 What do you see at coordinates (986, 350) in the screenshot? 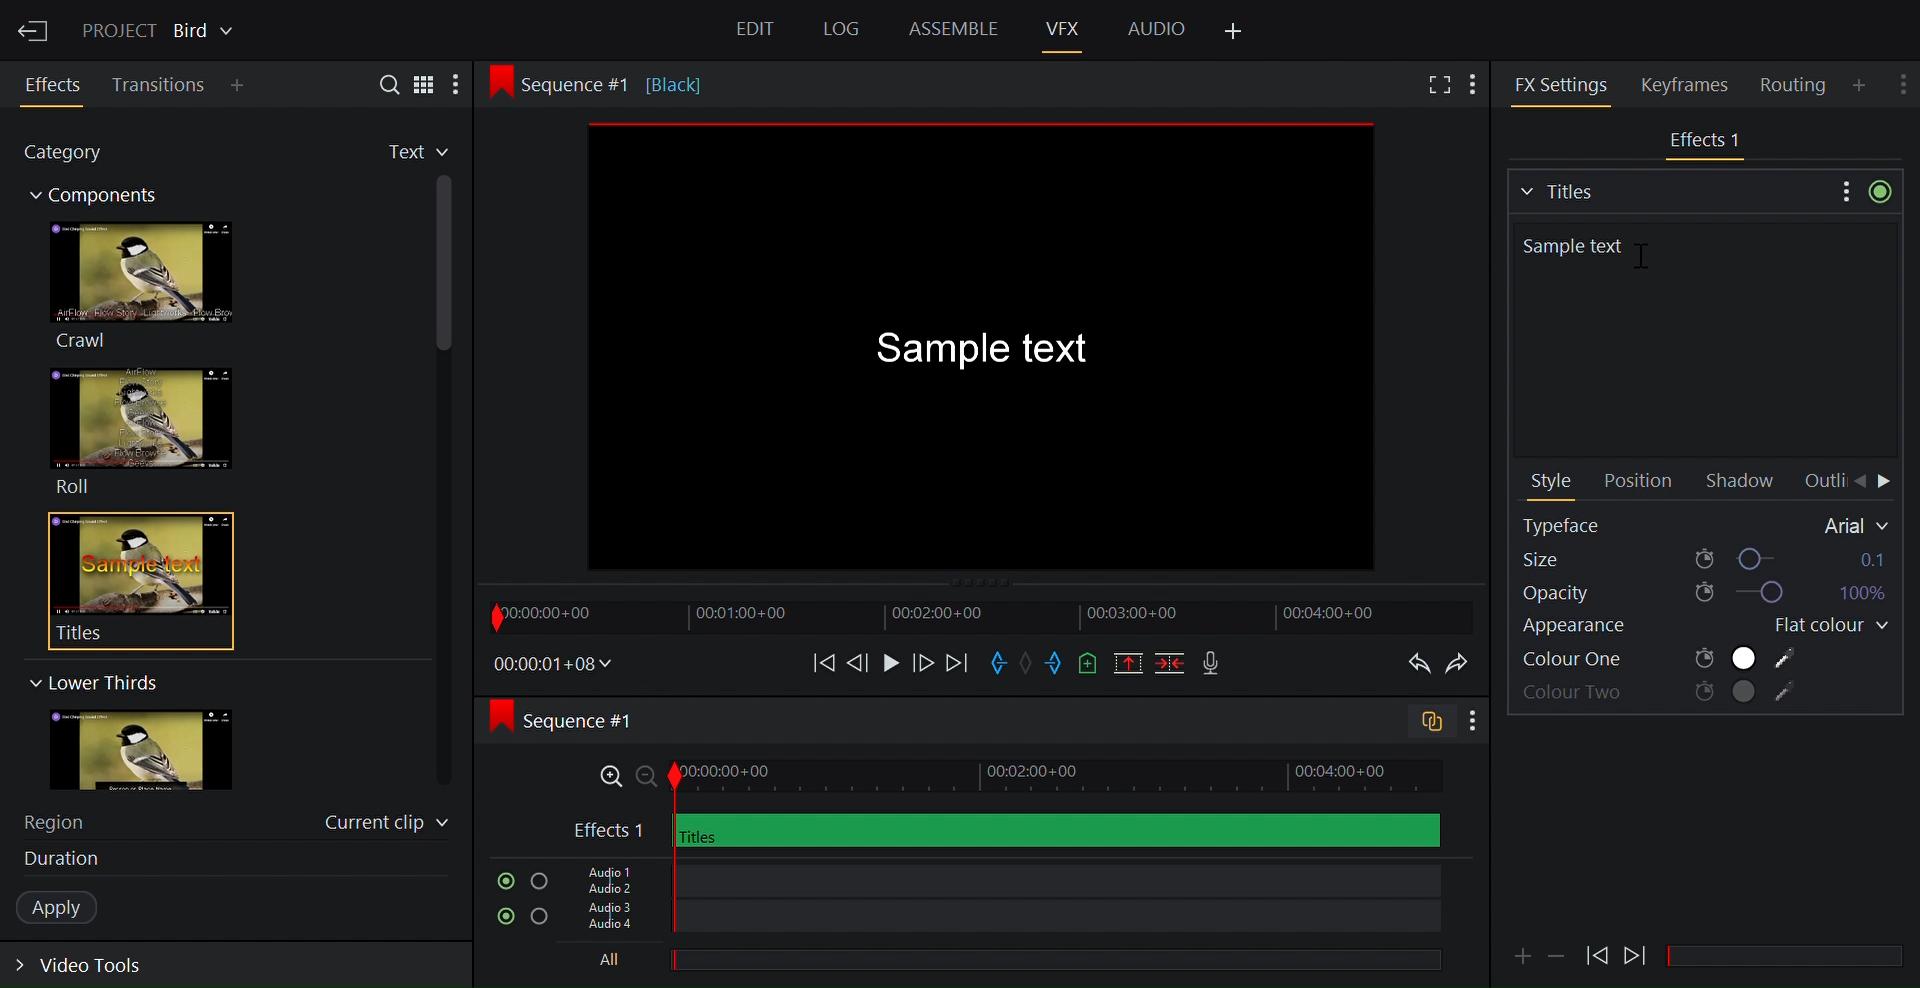
I see `Media Viewer` at bounding box center [986, 350].